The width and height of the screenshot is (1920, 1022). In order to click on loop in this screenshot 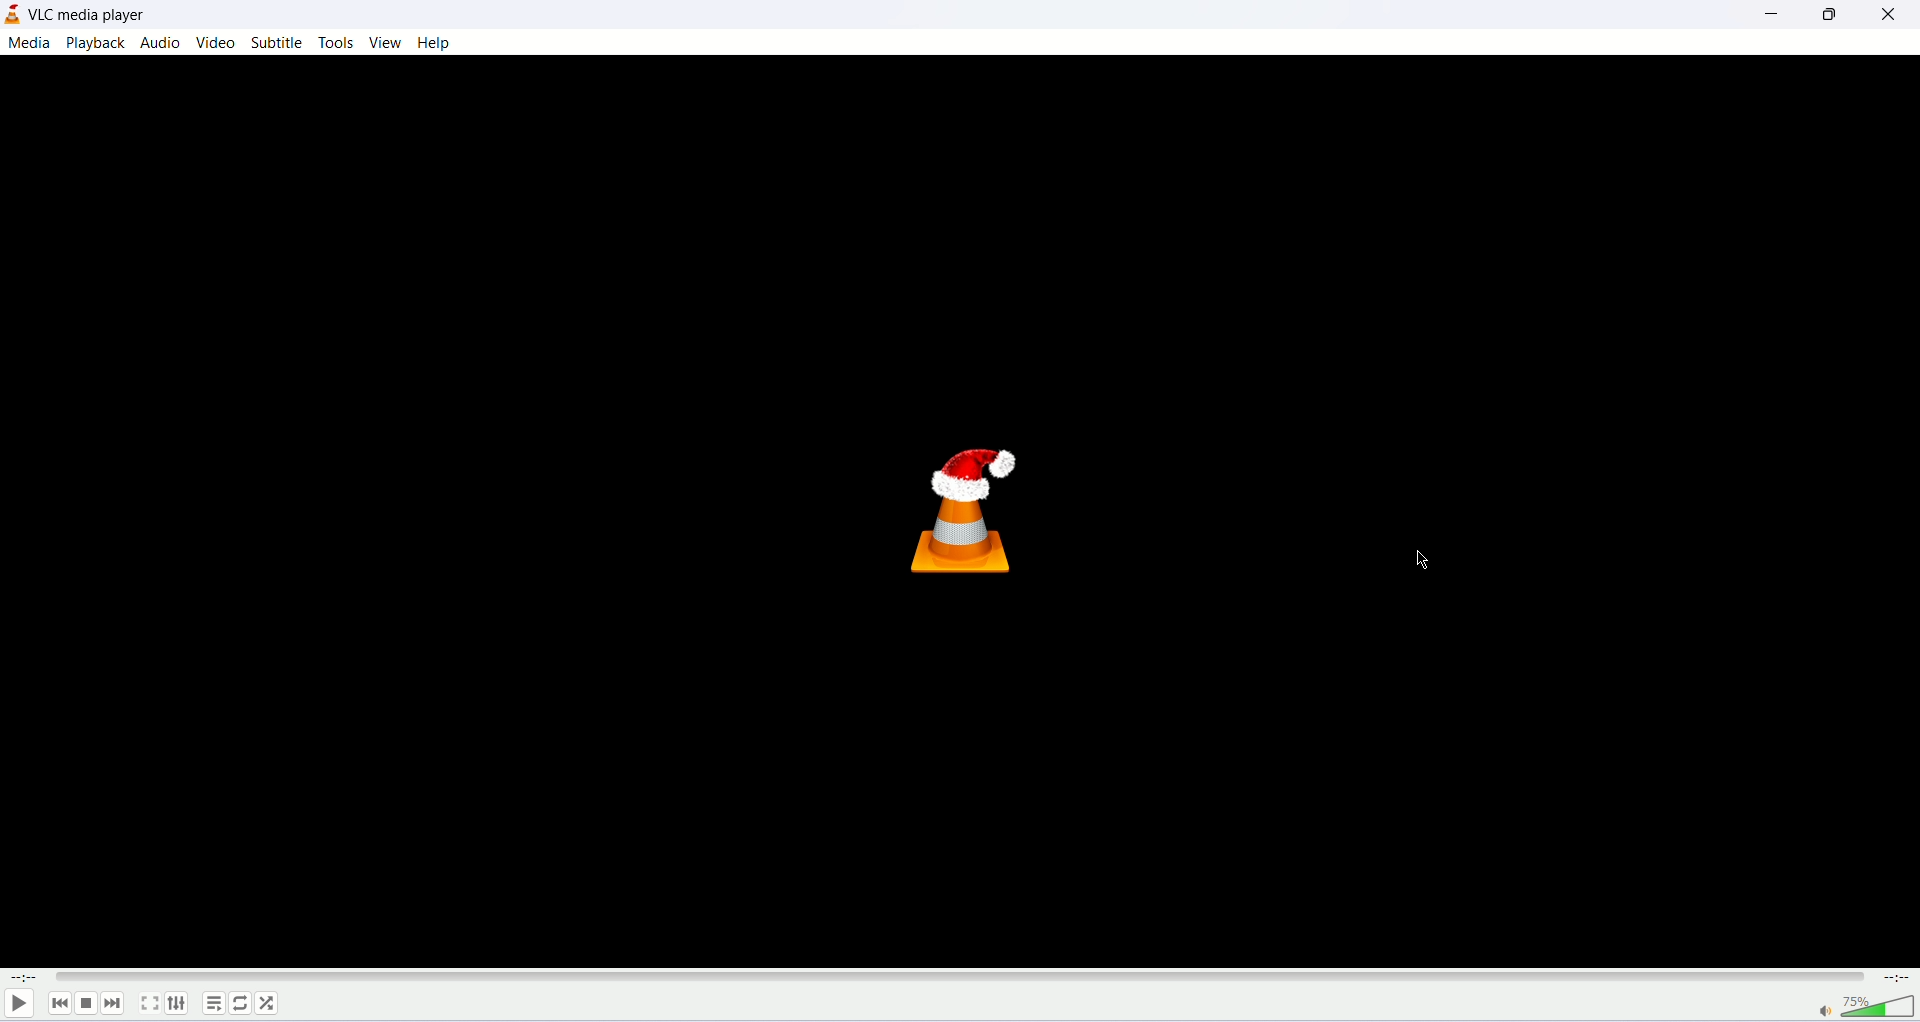, I will do `click(239, 1003)`.